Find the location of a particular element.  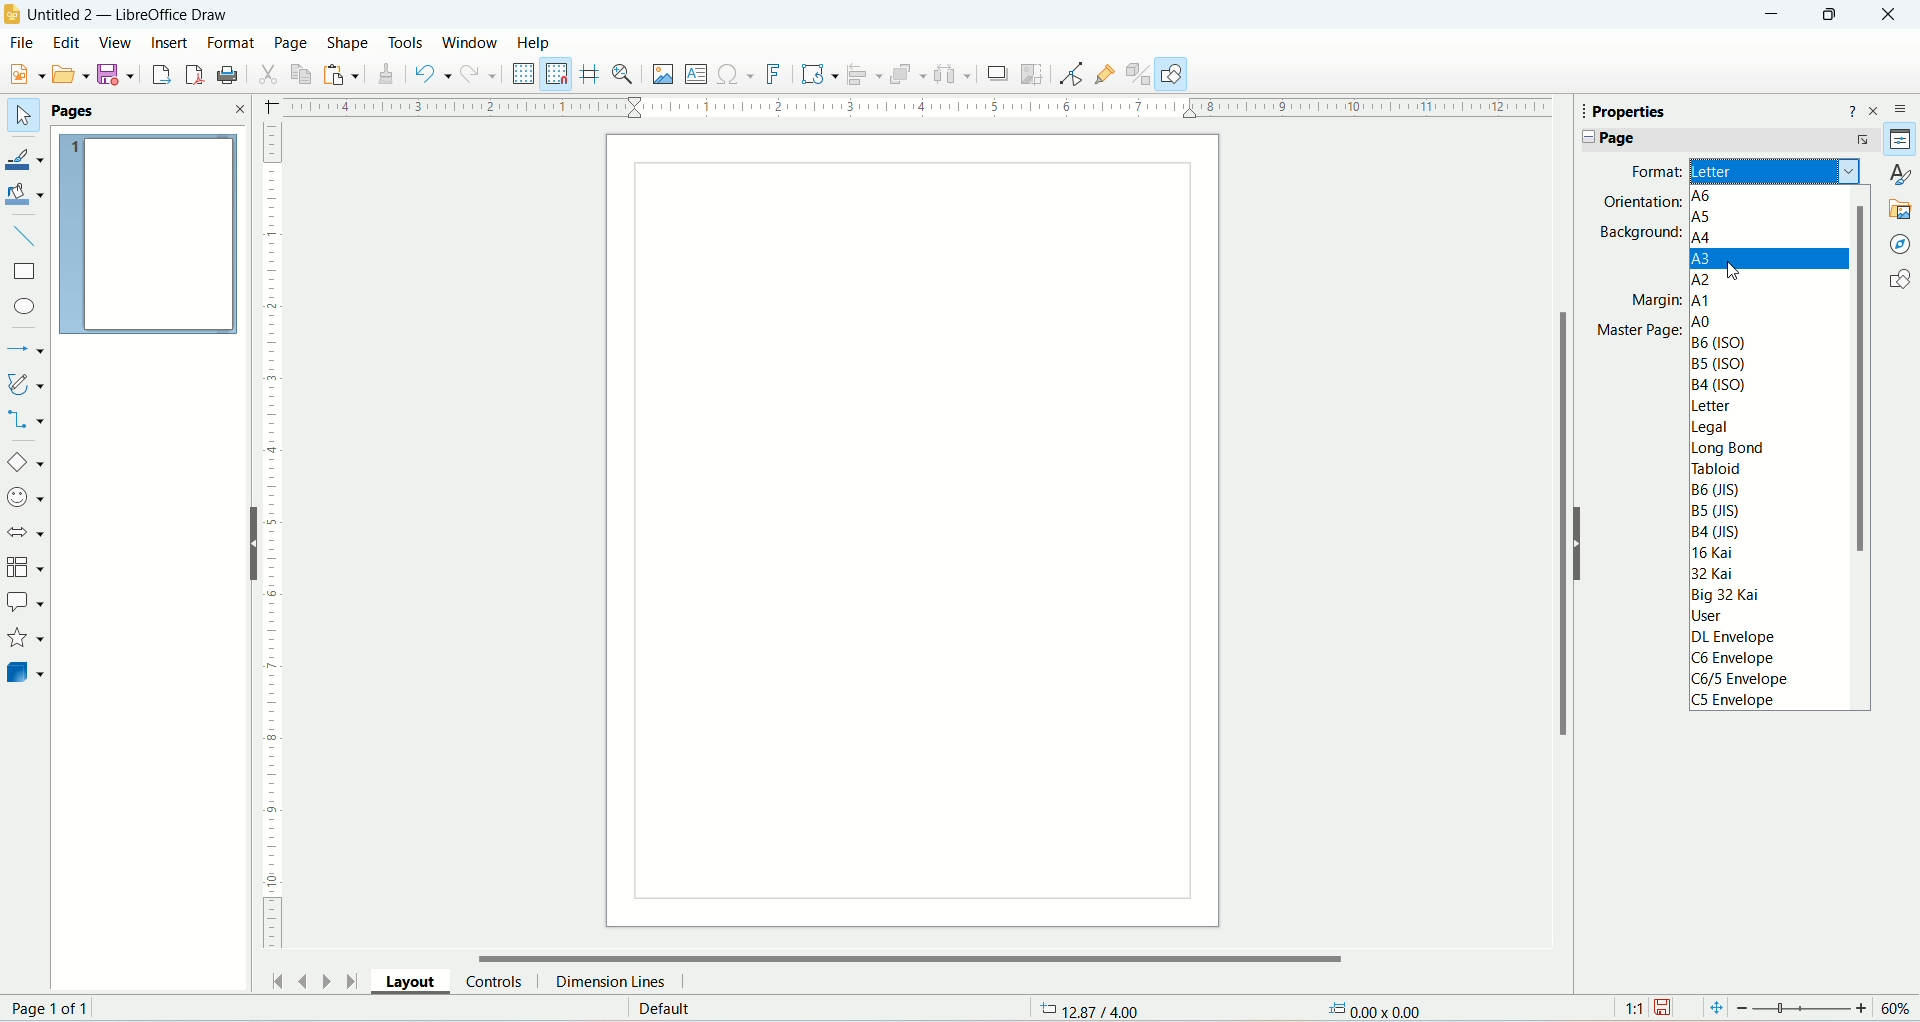

starts and banners is located at coordinates (24, 640).